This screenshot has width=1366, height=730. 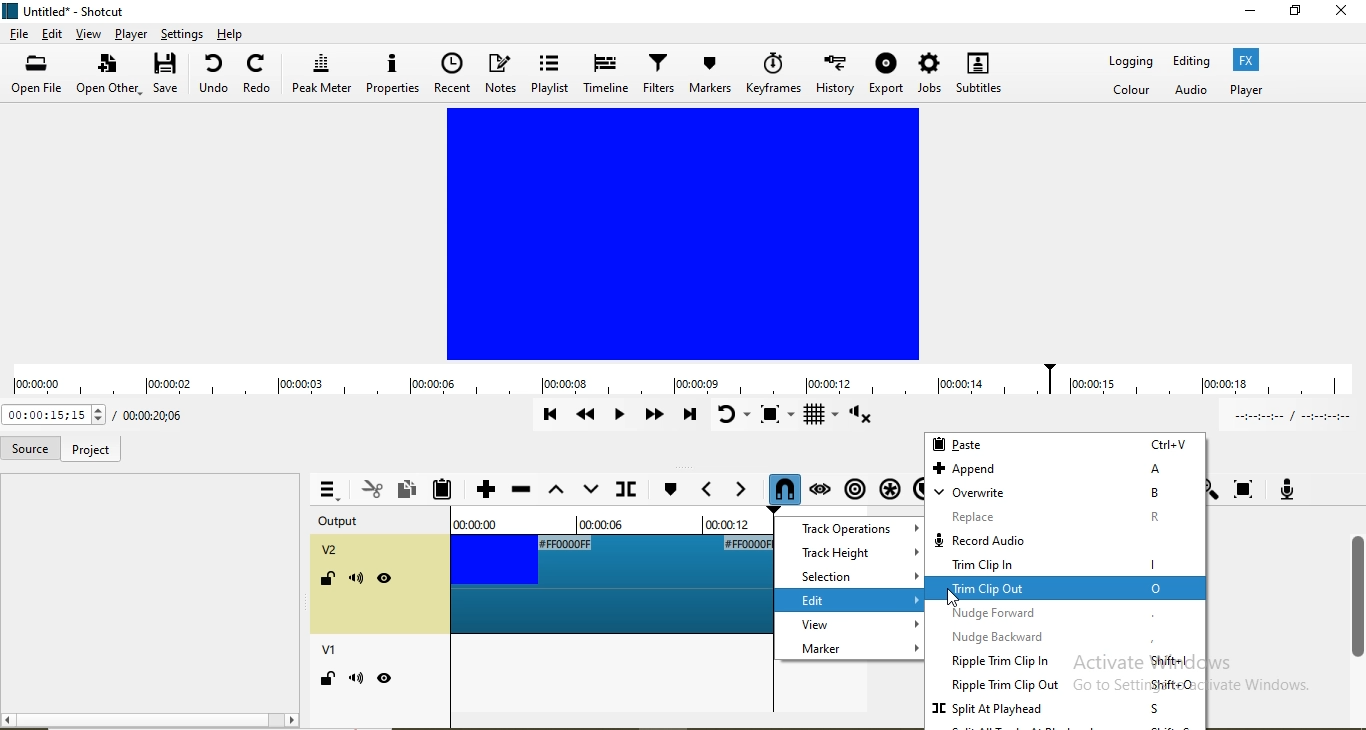 What do you see at coordinates (1133, 91) in the screenshot?
I see `Color` at bounding box center [1133, 91].